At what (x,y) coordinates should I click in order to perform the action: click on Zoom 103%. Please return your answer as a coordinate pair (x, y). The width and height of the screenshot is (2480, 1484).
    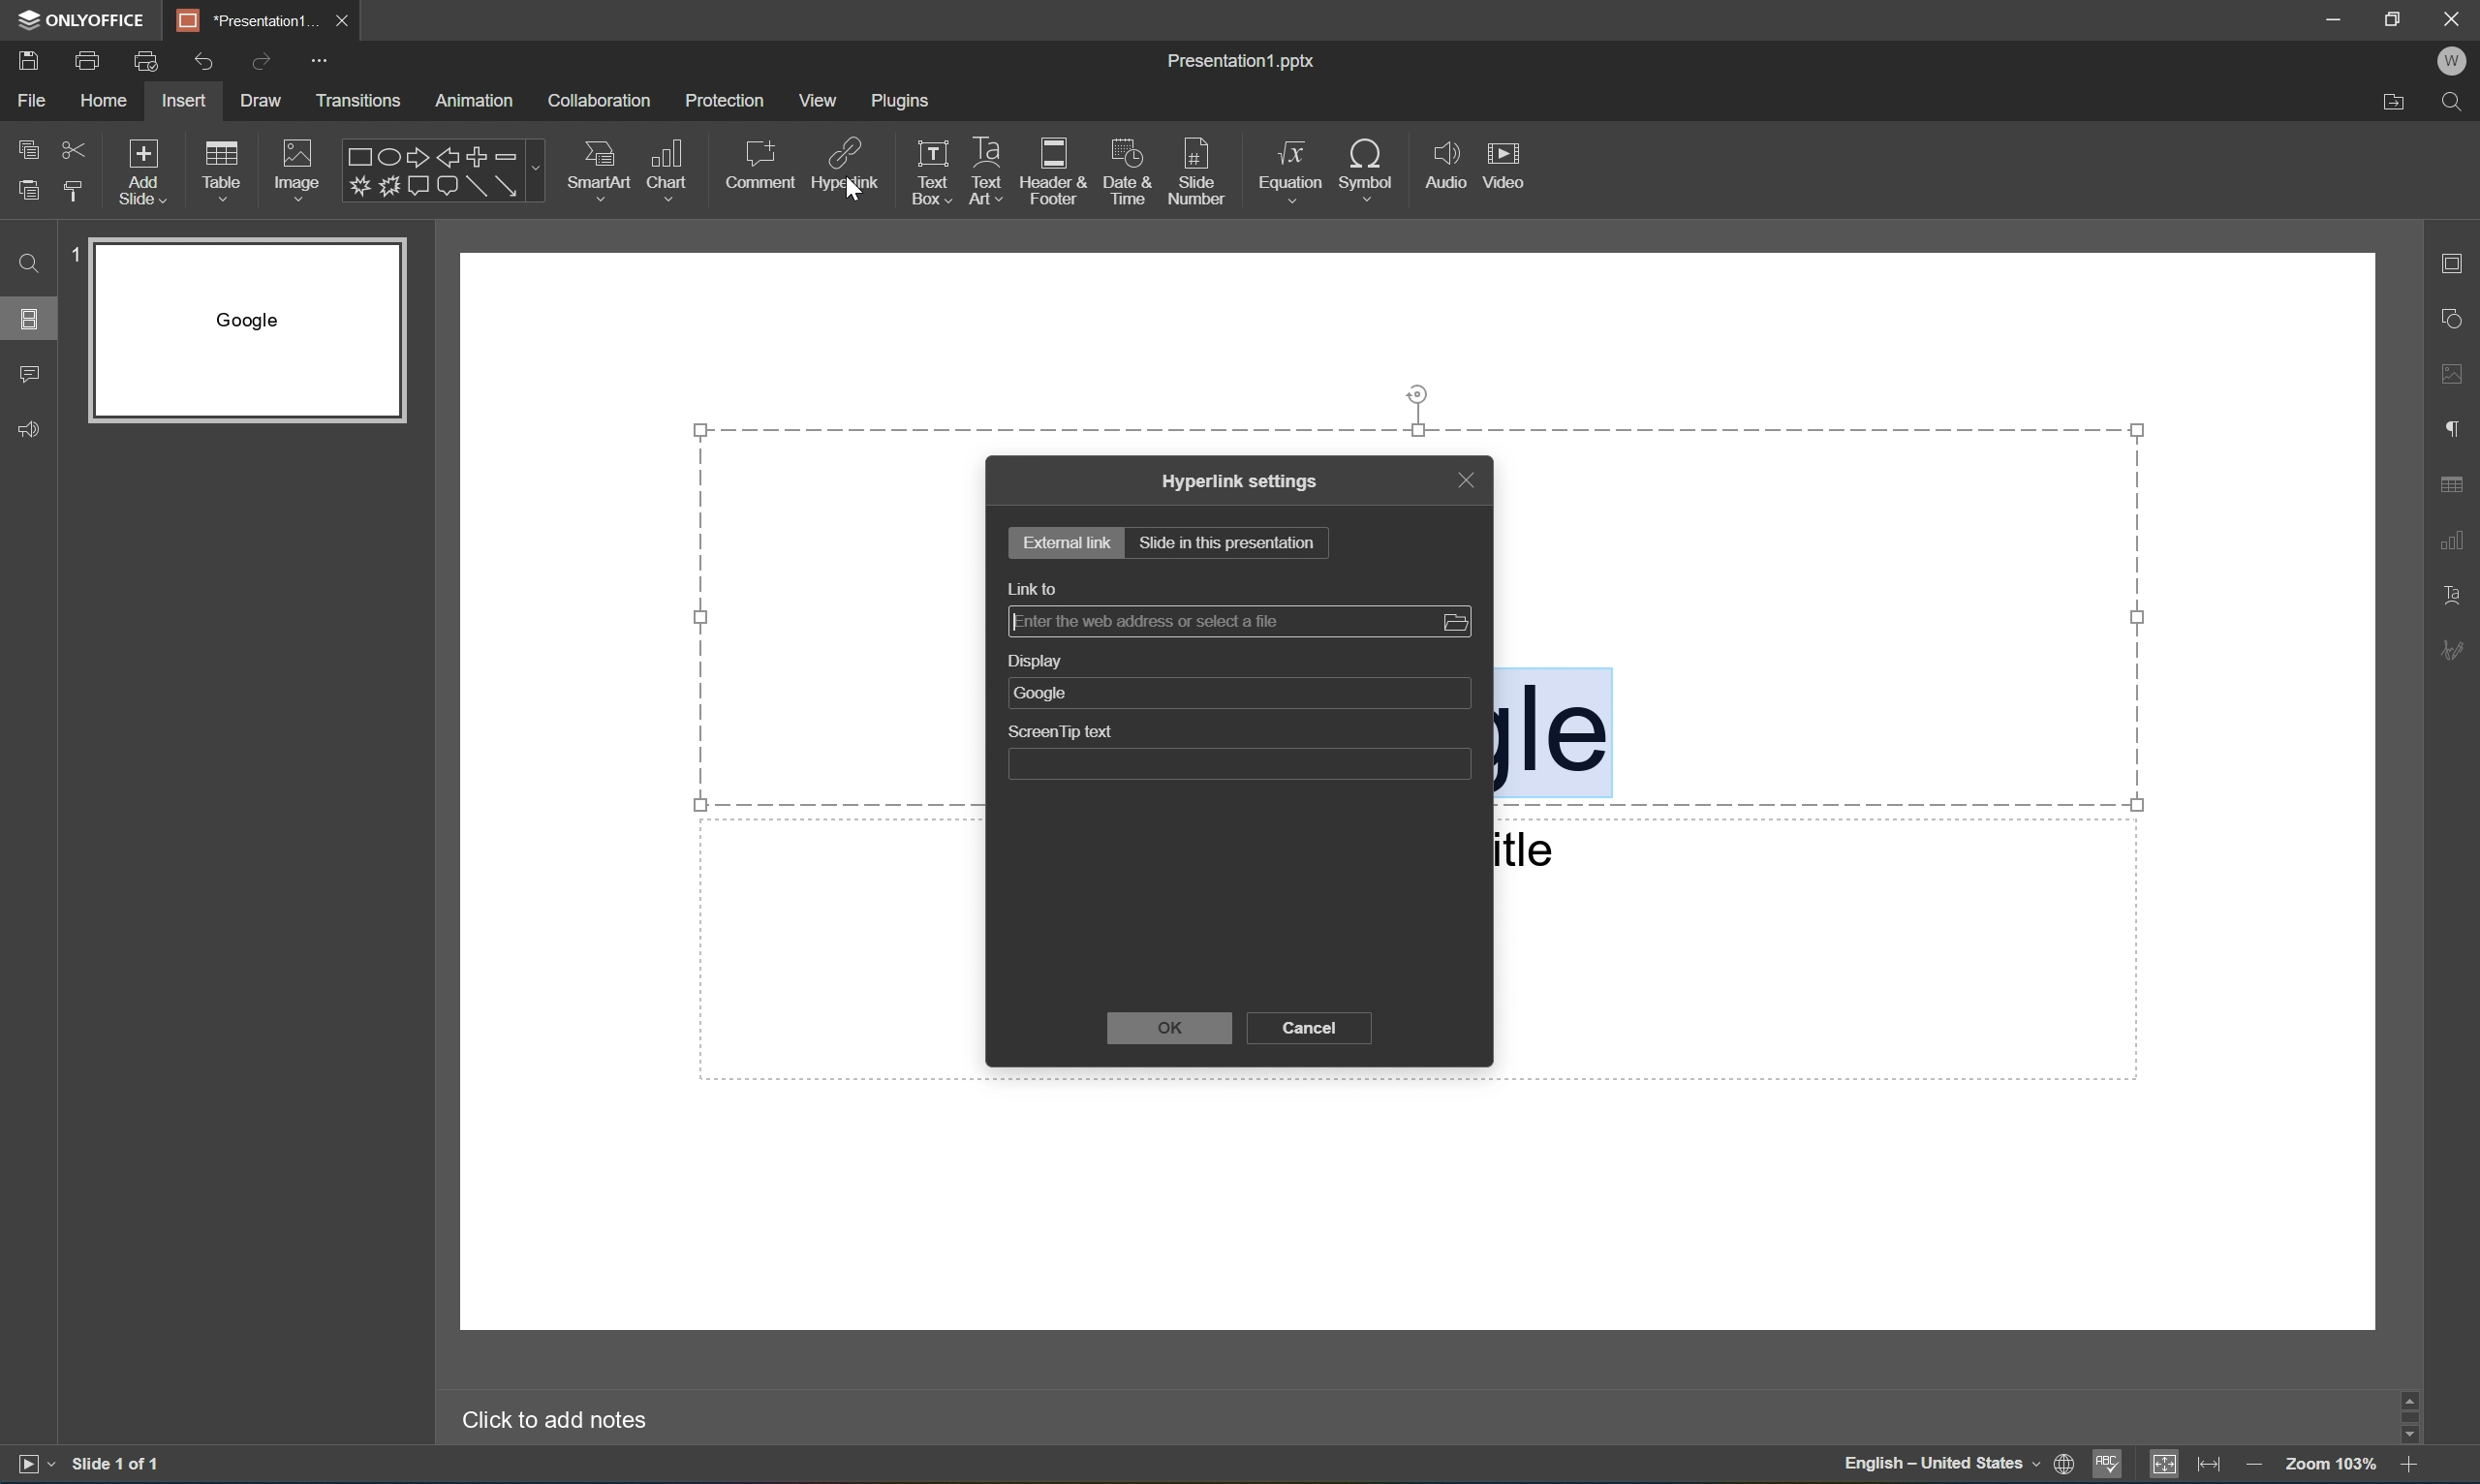
    Looking at the image, I should click on (2334, 1463).